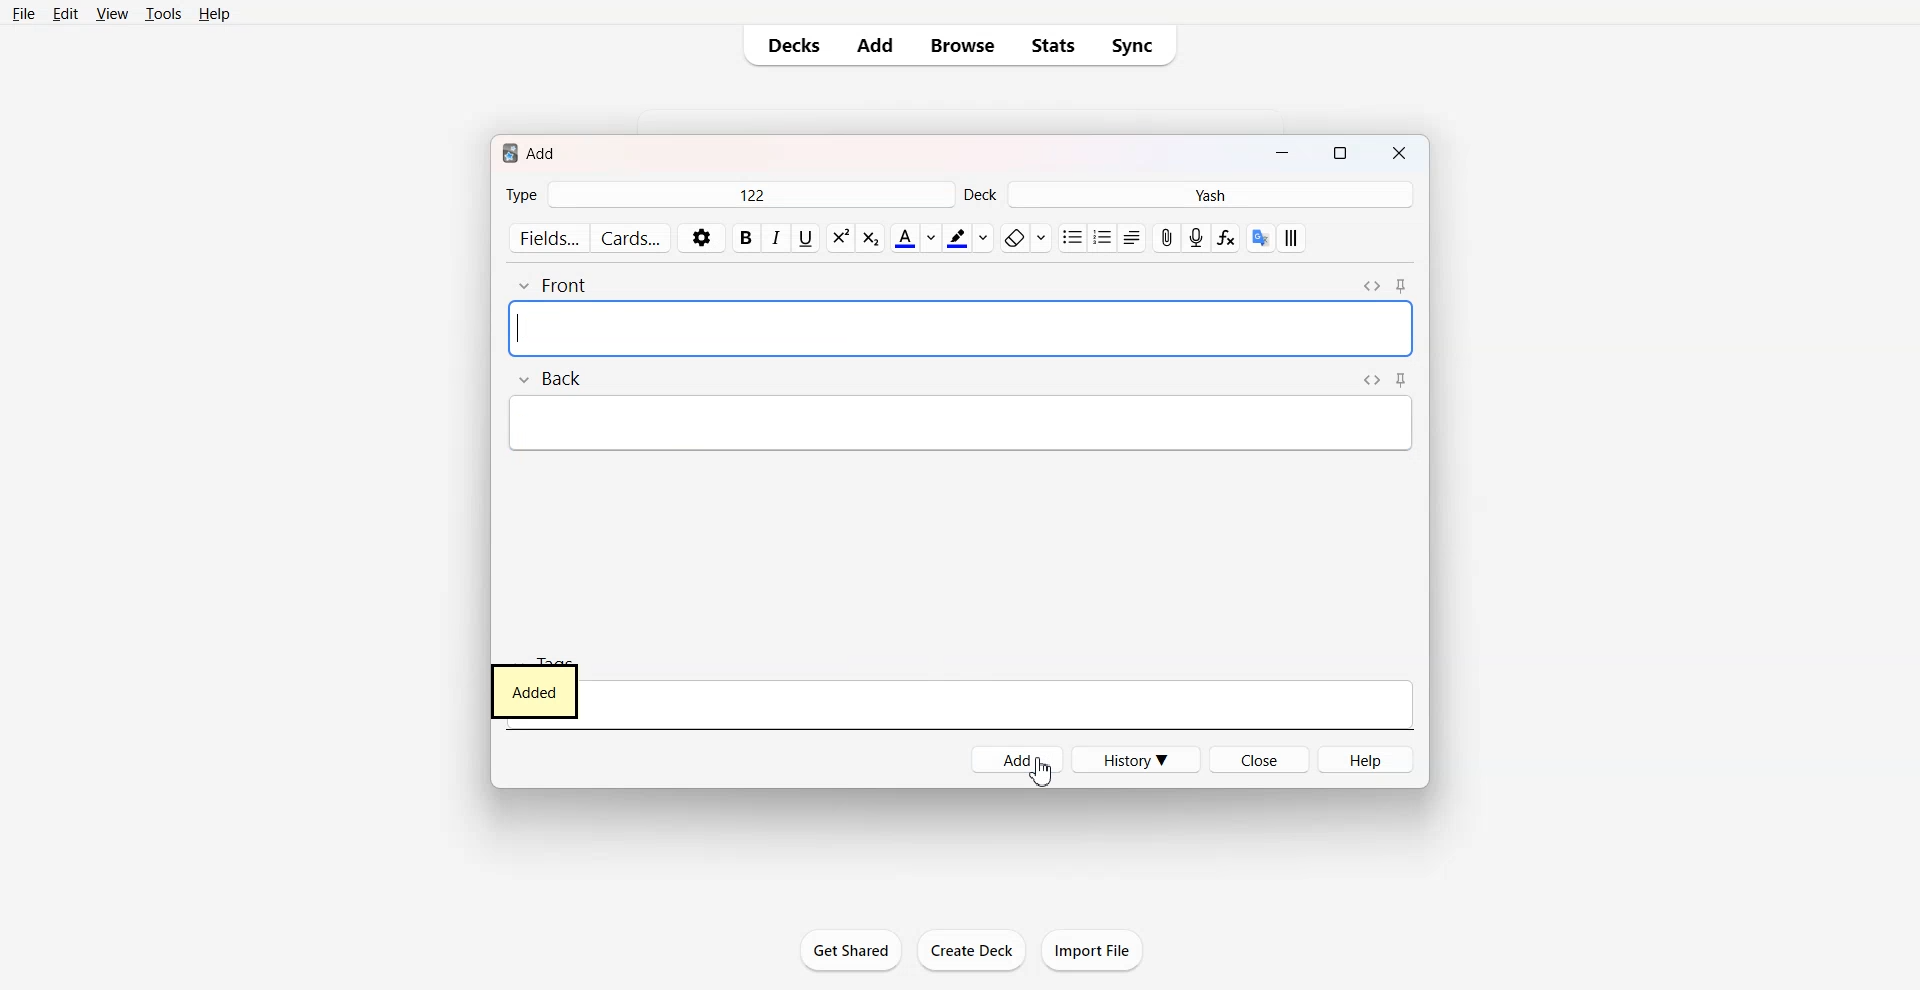 Image resolution: width=1920 pixels, height=990 pixels. I want to click on File, so click(24, 14).